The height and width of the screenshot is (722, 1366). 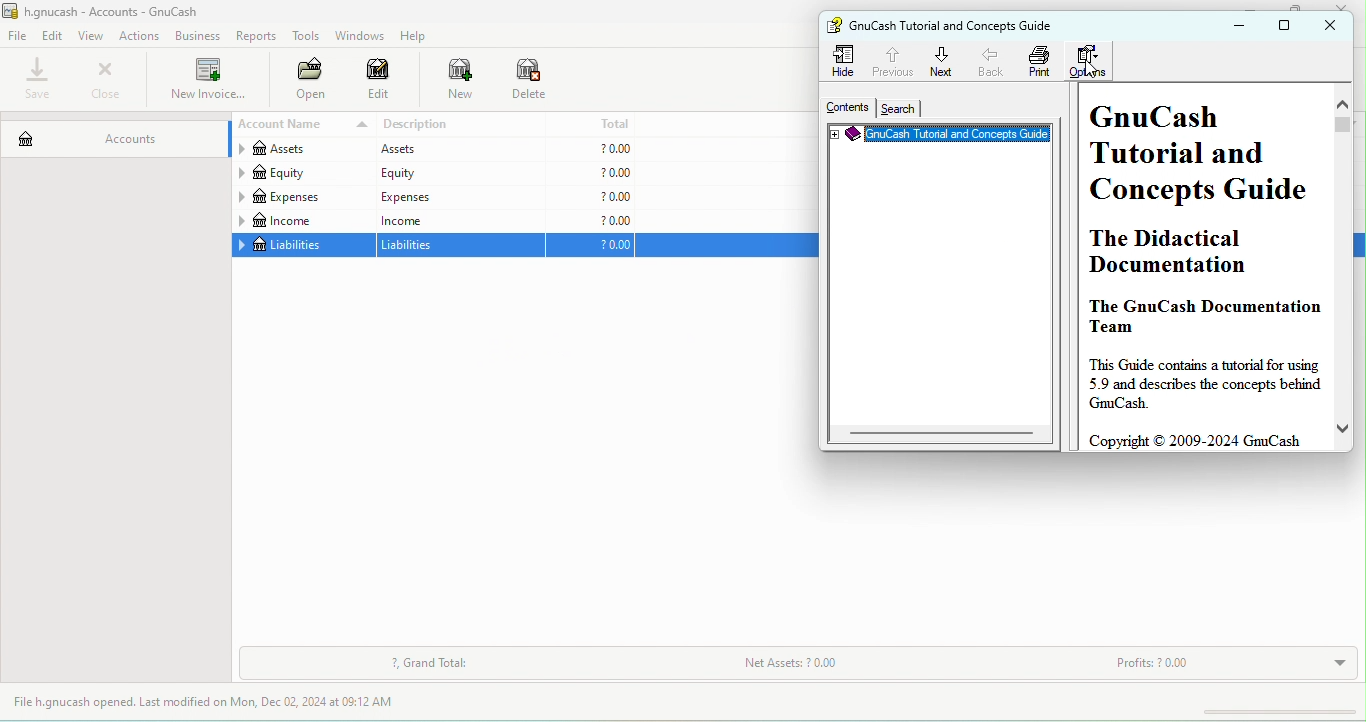 What do you see at coordinates (1292, 7) in the screenshot?
I see `maximize` at bounding box center [1292, 7].